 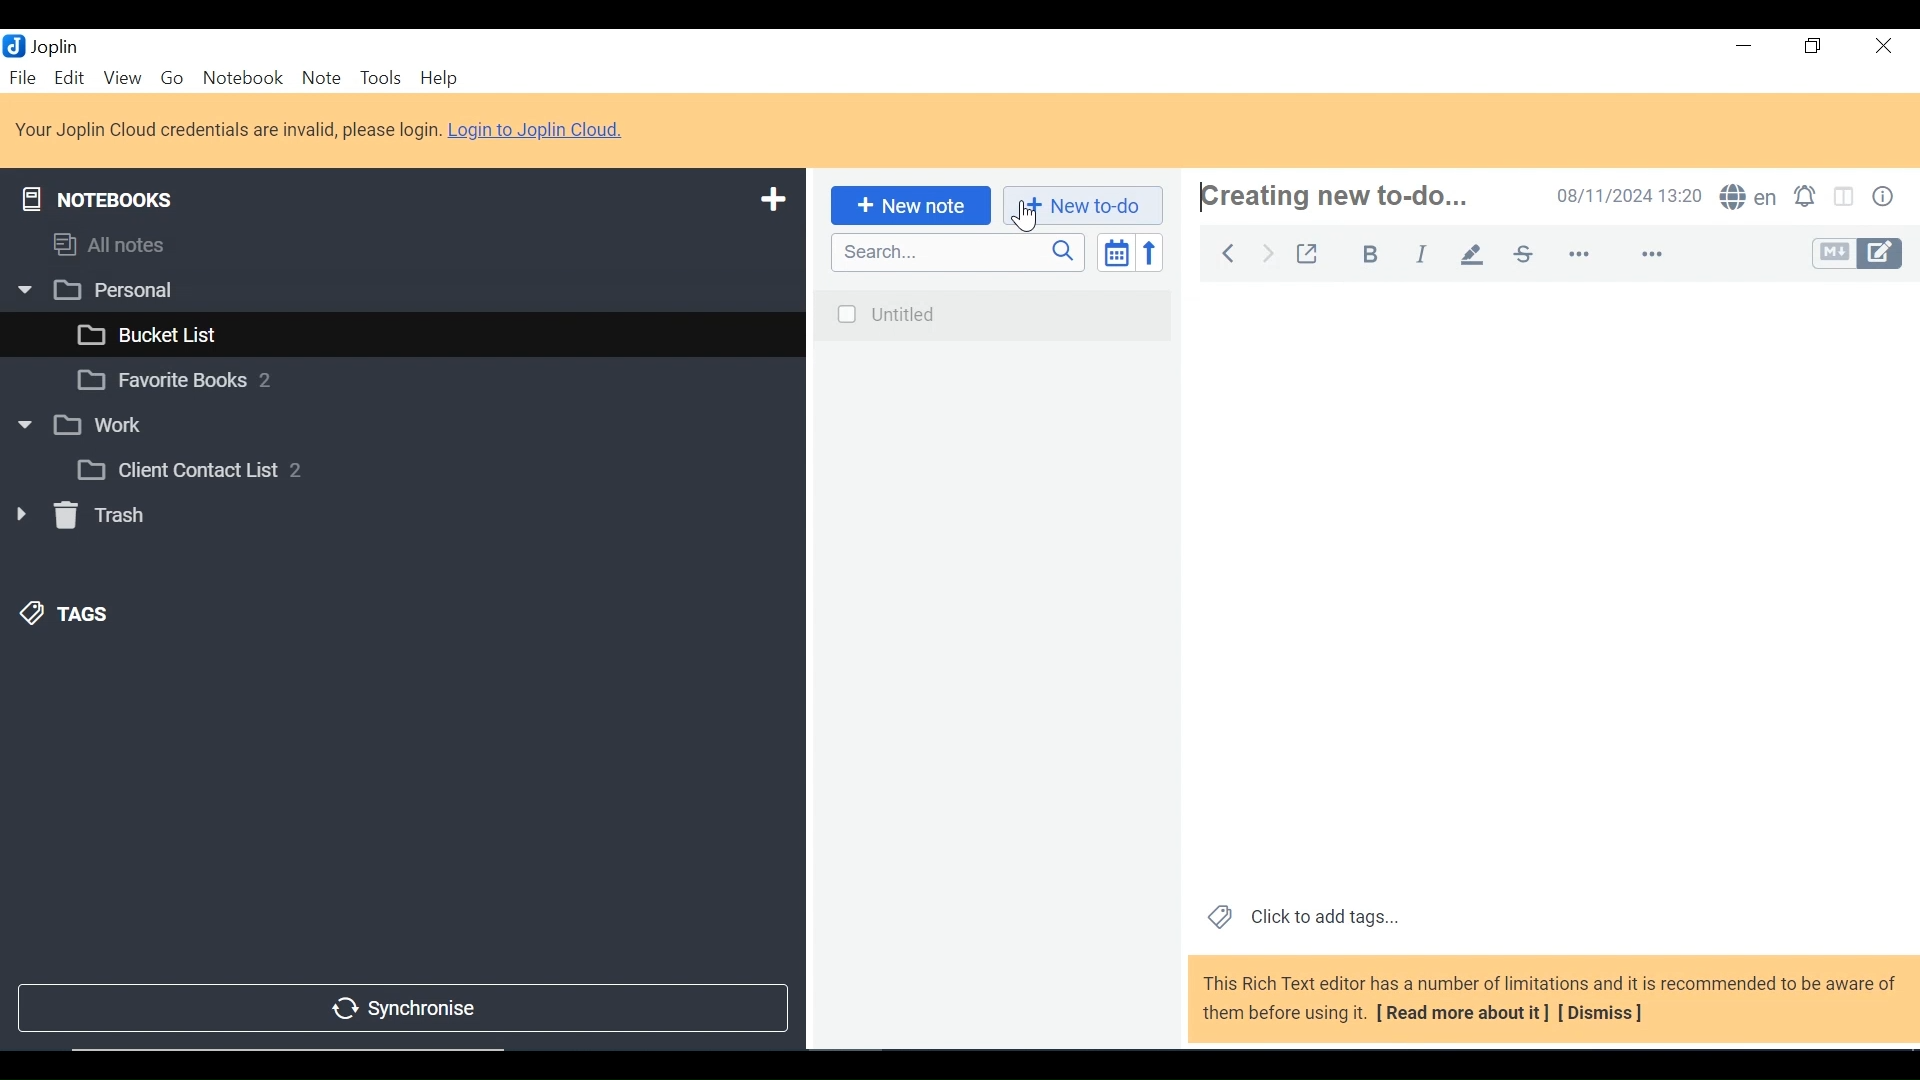 What do you see at coordinates (1421, 255) in the screenshot?
I see `Italics` at bounding box center [1421, 255].